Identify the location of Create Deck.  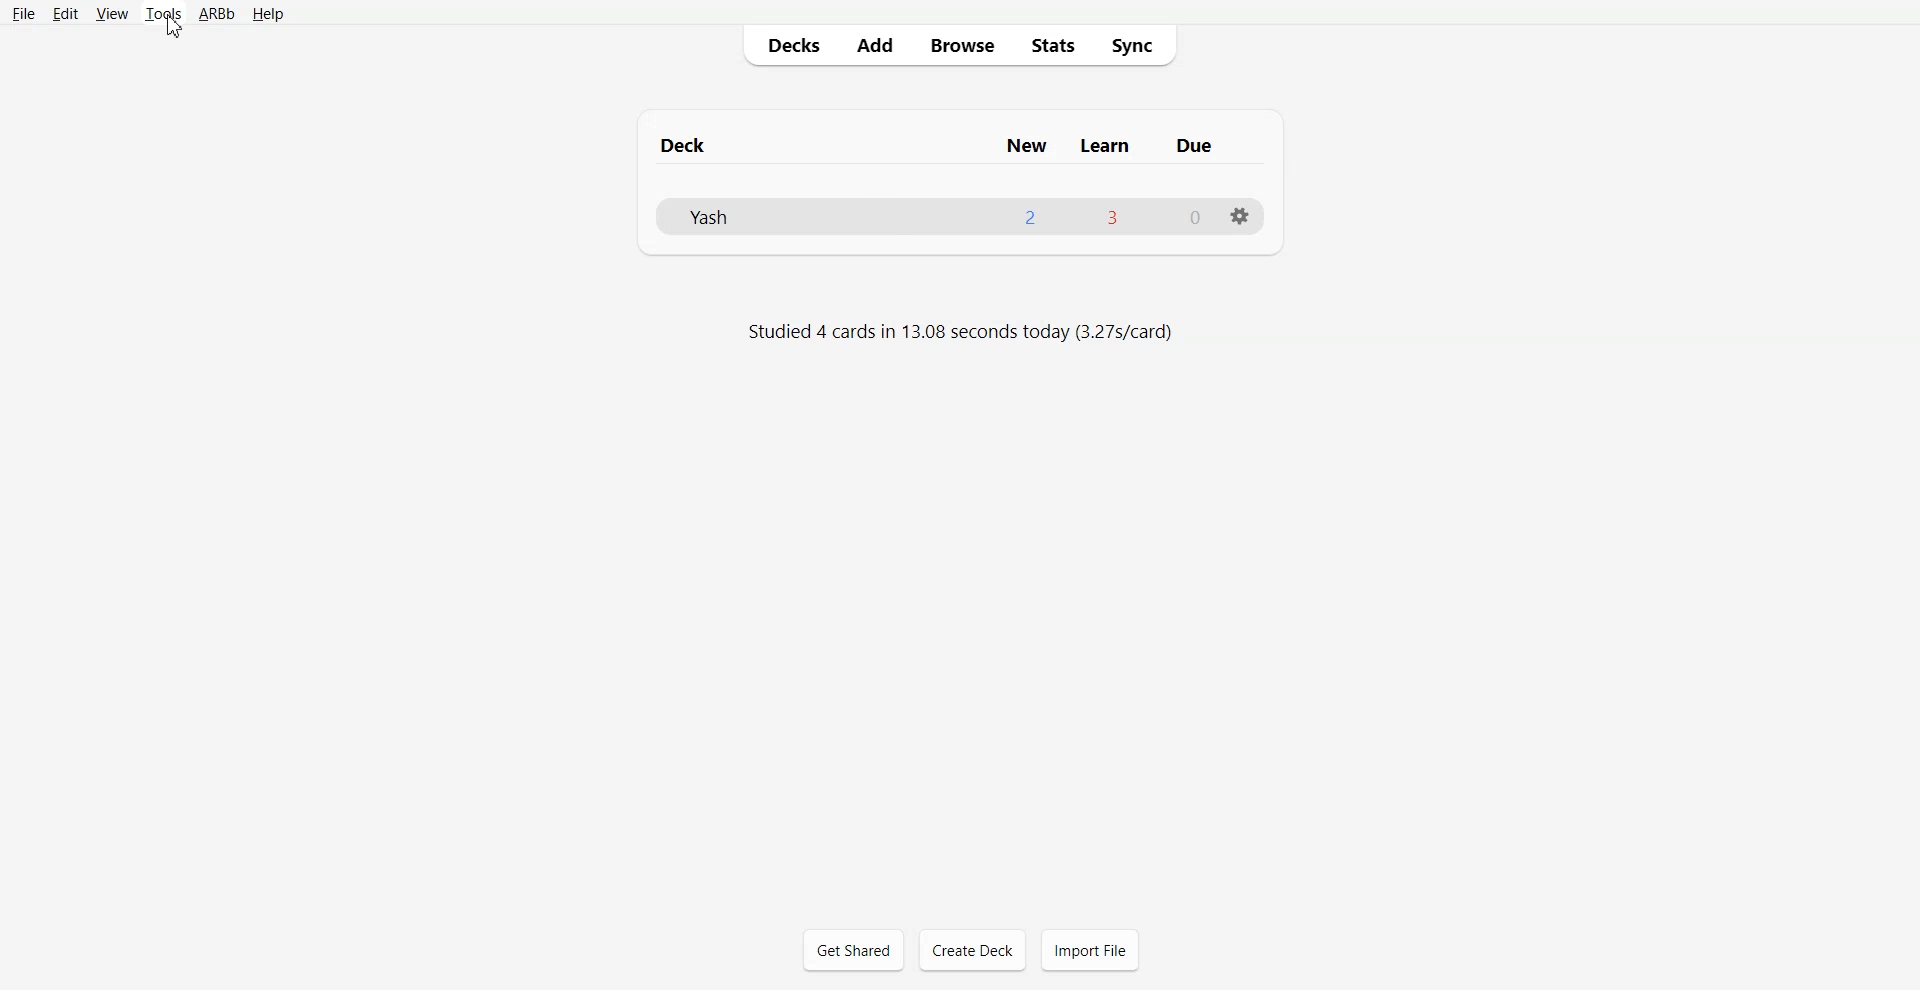
(972, 950).